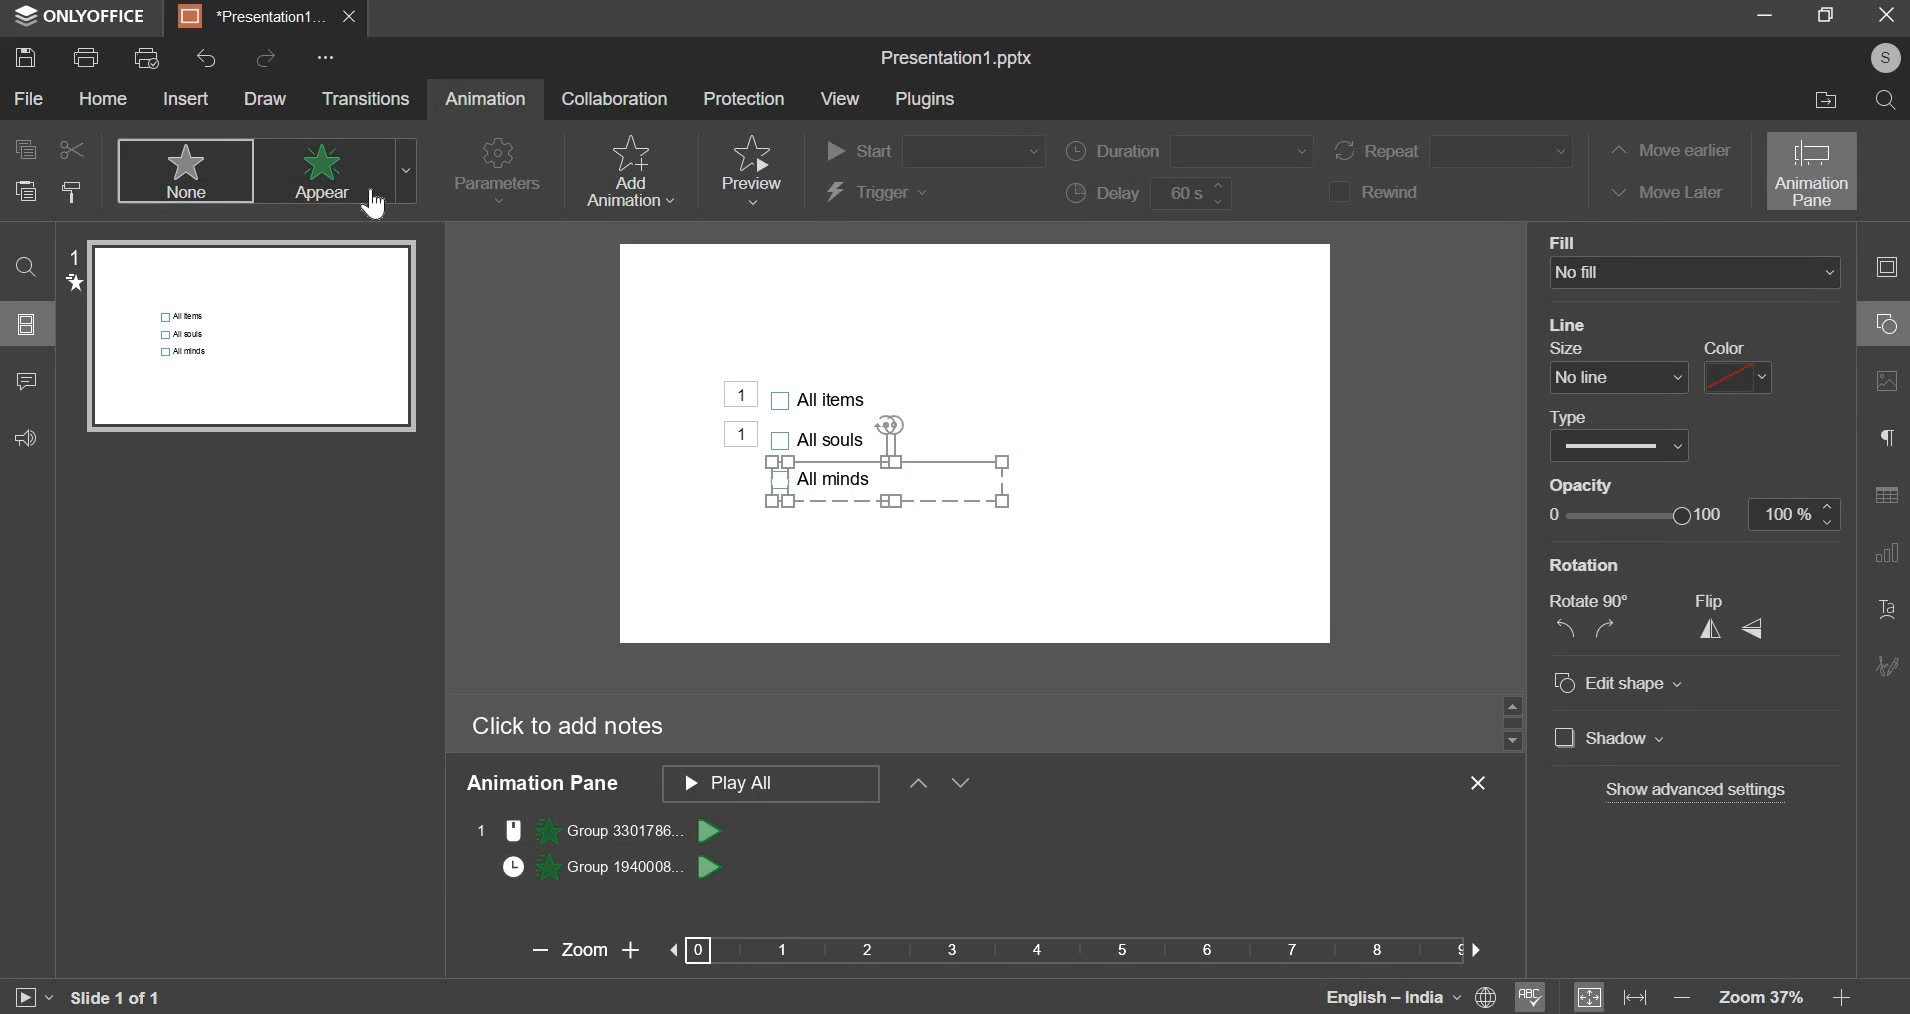 Image resolution: width=1910 pixels, height=1014 pixels. Describe the element at coordinates (614, 847) in the screenshot. I see `separate animations` at that location.